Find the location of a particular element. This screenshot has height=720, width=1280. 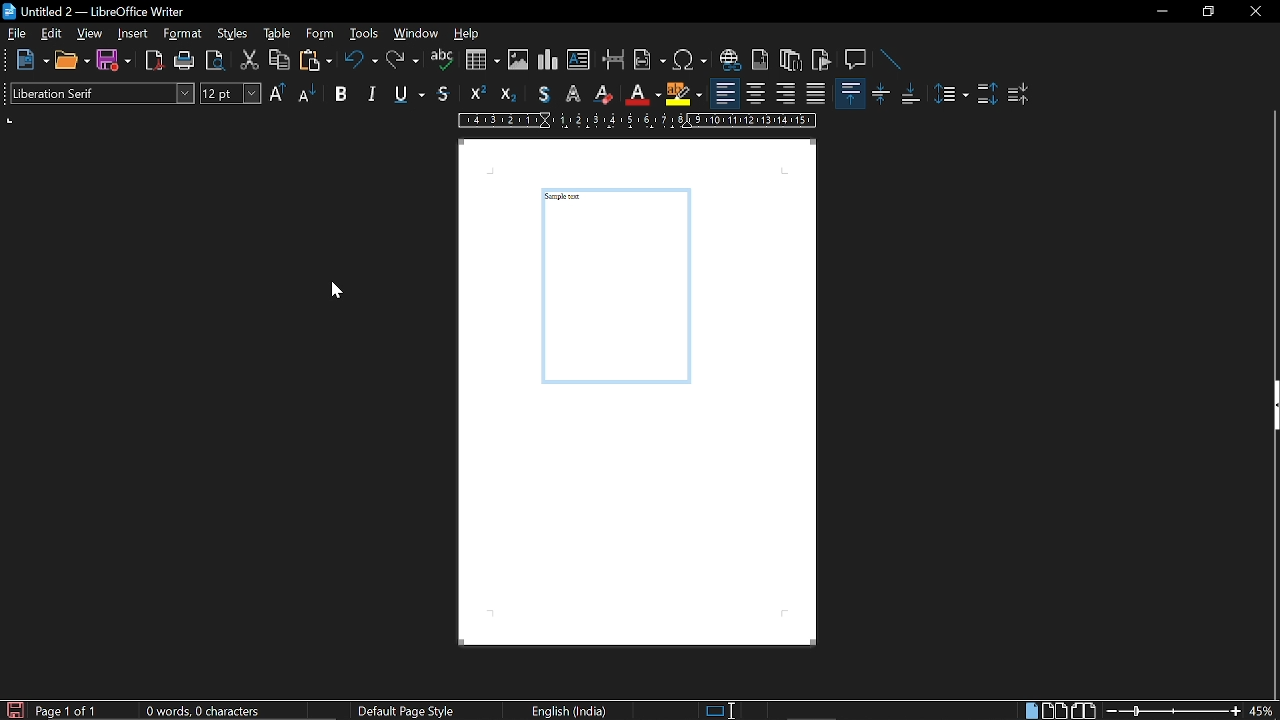

italic is located at coordinates (370, 93).